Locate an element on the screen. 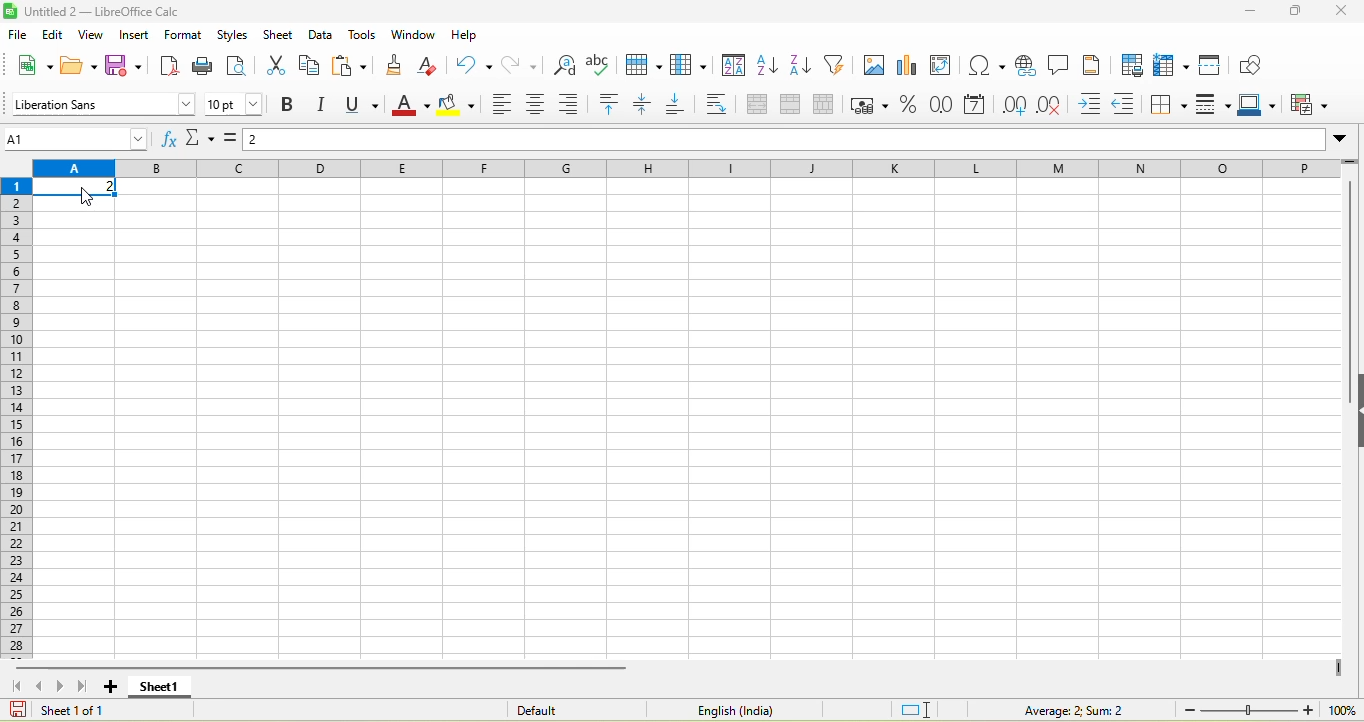 The image size is (1364, 722). image is located at coordinates (875, 67).